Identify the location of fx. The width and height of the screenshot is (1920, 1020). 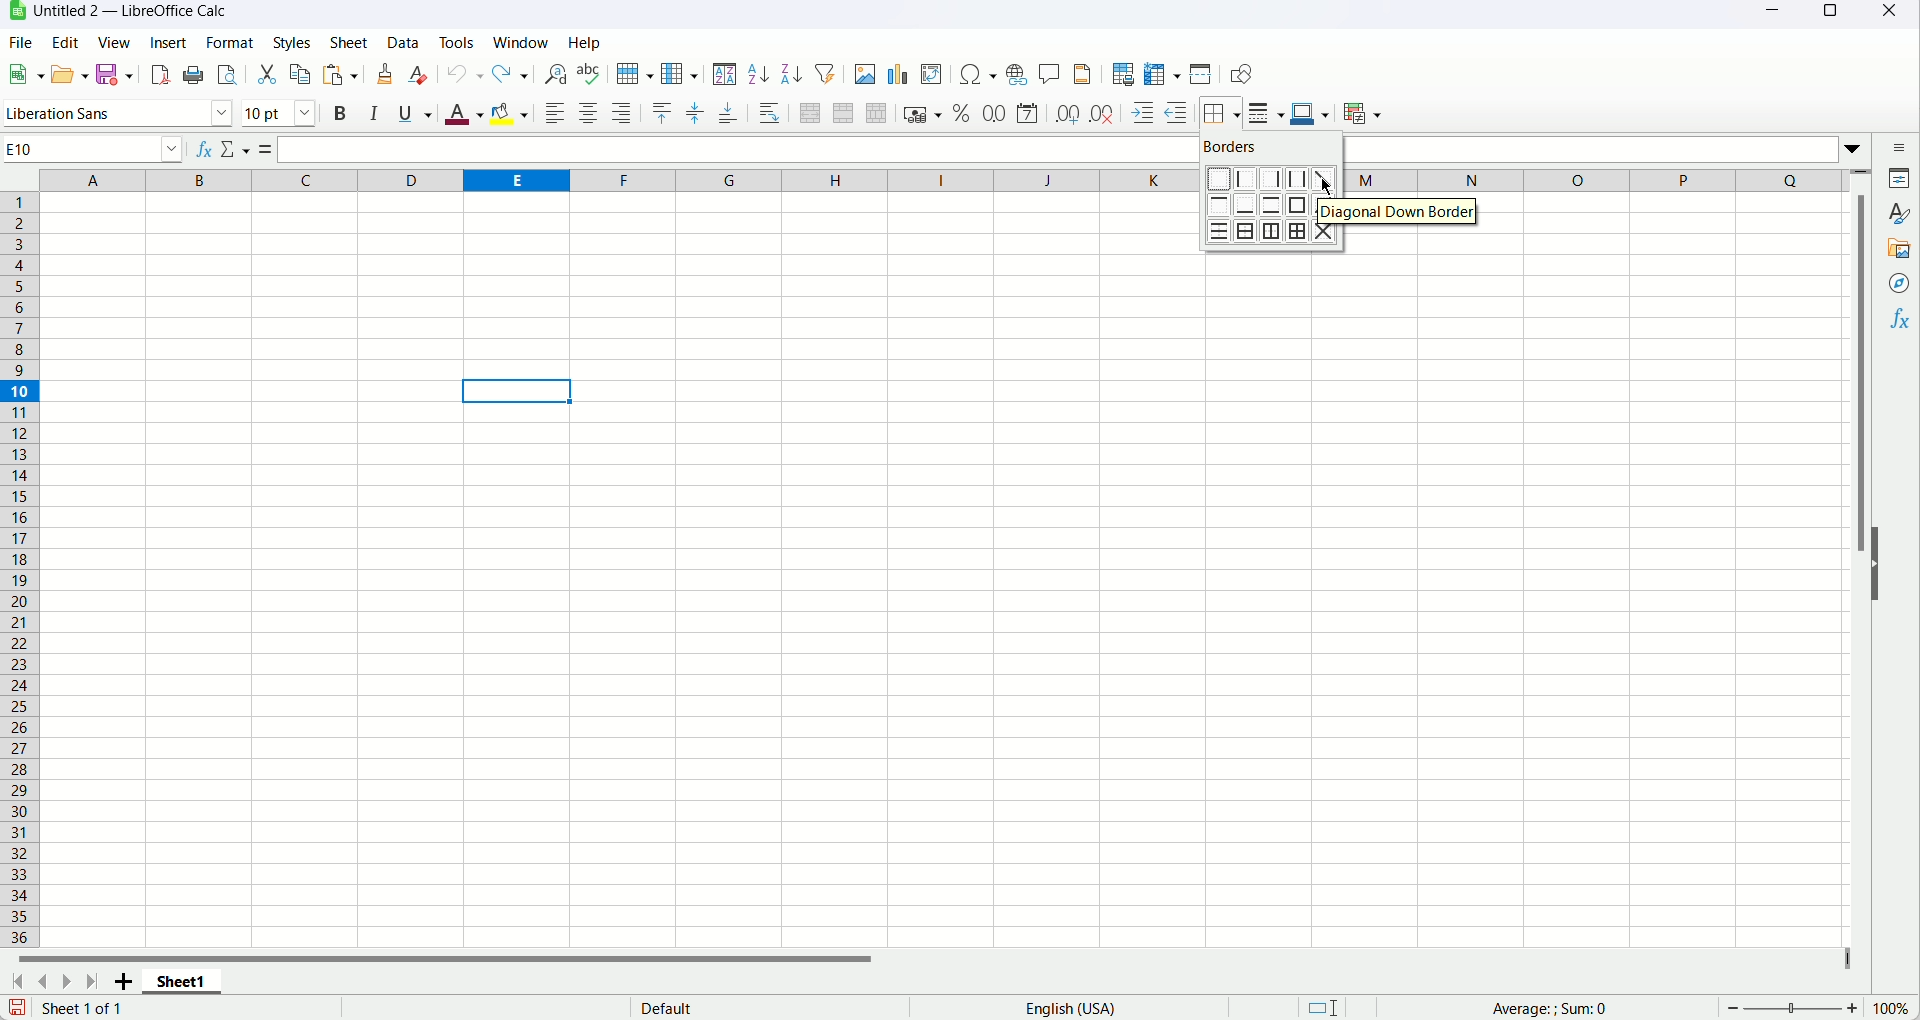
(205, 146).